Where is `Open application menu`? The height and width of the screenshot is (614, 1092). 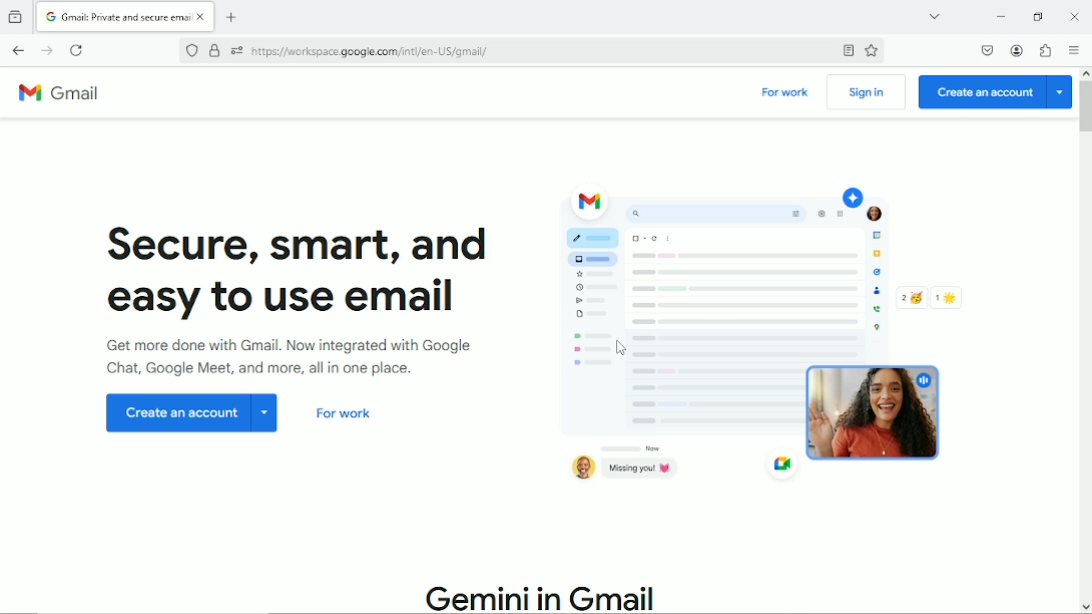 Open application menu is located at coordinates (1075, 52).